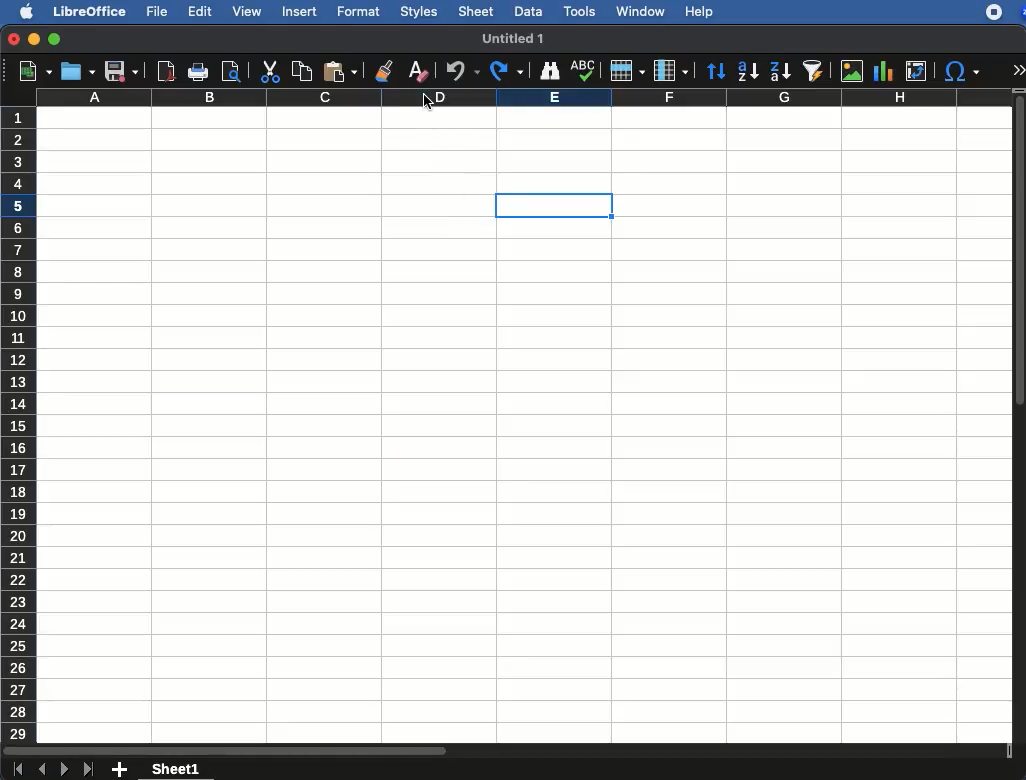 This screenshot has width=1026, height=780. I want to click on previous sheet, so click(43, 770).